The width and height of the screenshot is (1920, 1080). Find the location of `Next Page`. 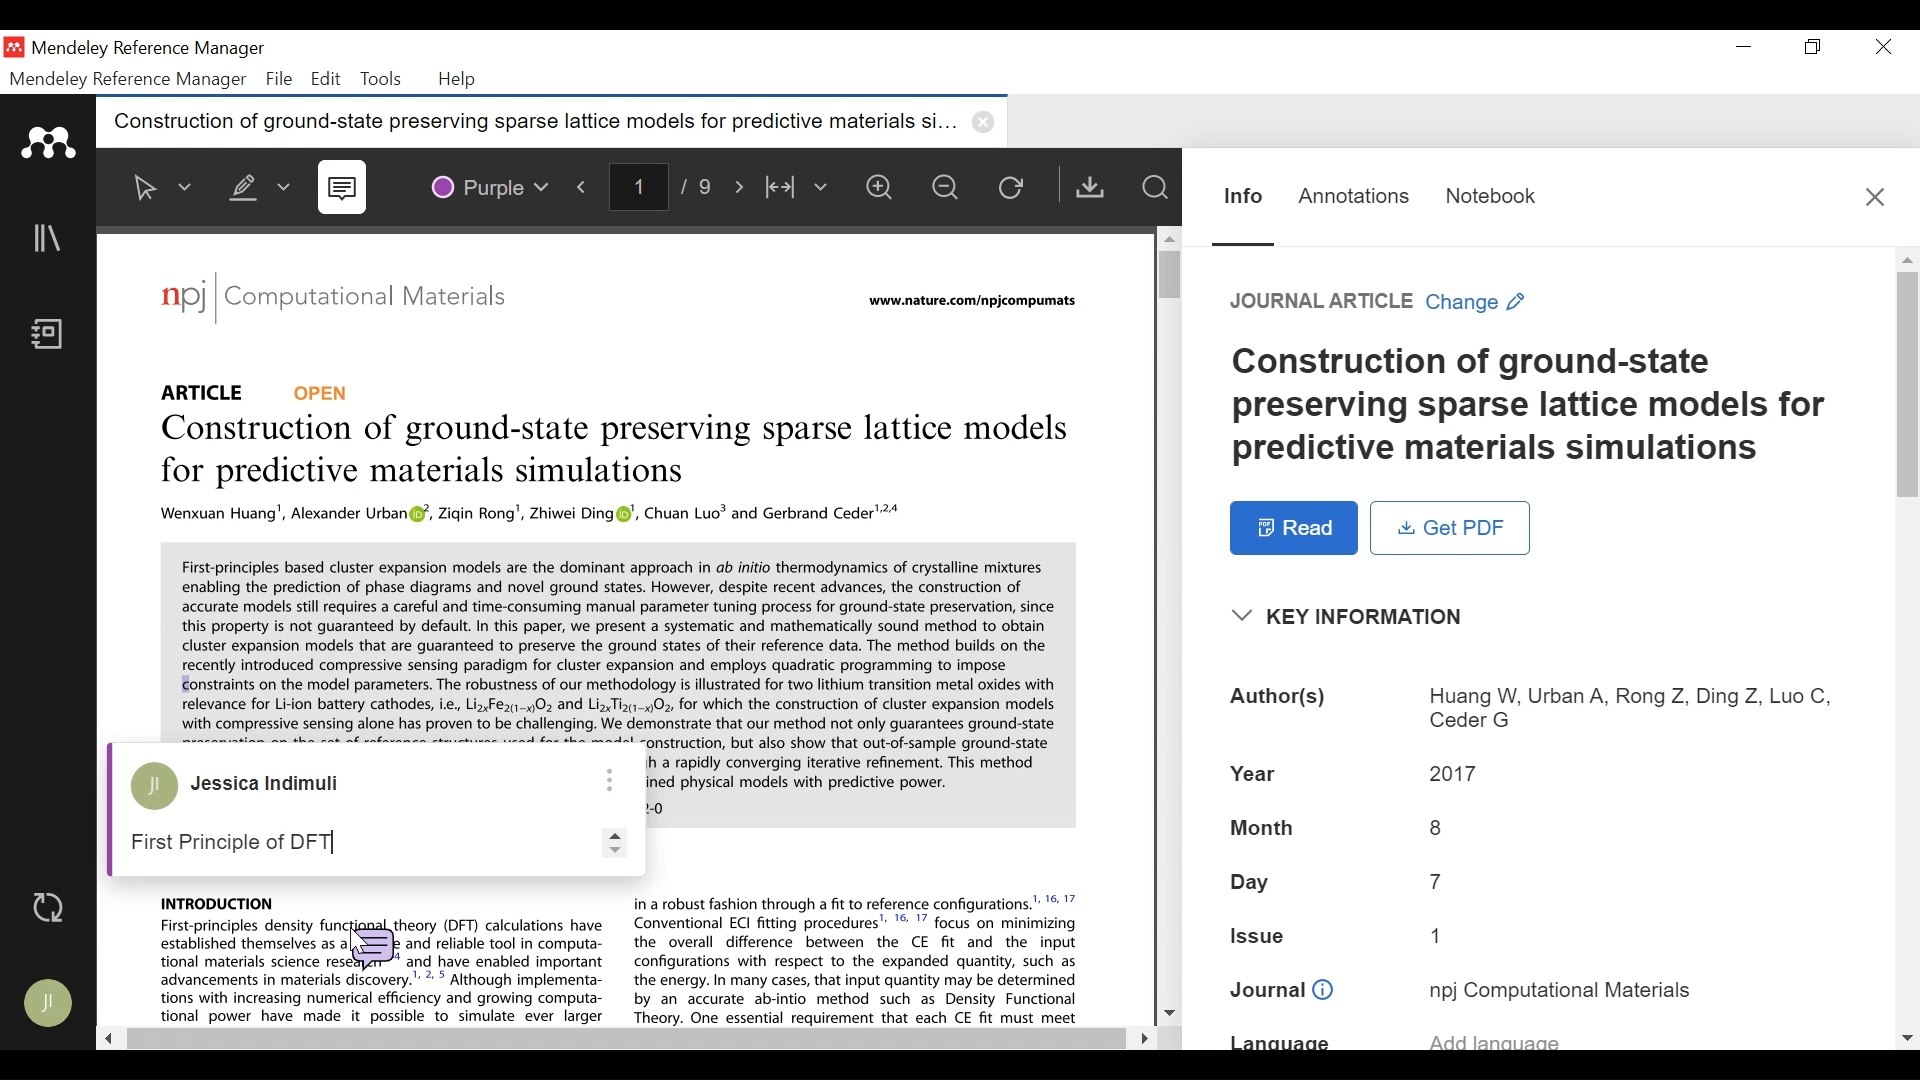

Next Page is located at coordinates (741, 187).